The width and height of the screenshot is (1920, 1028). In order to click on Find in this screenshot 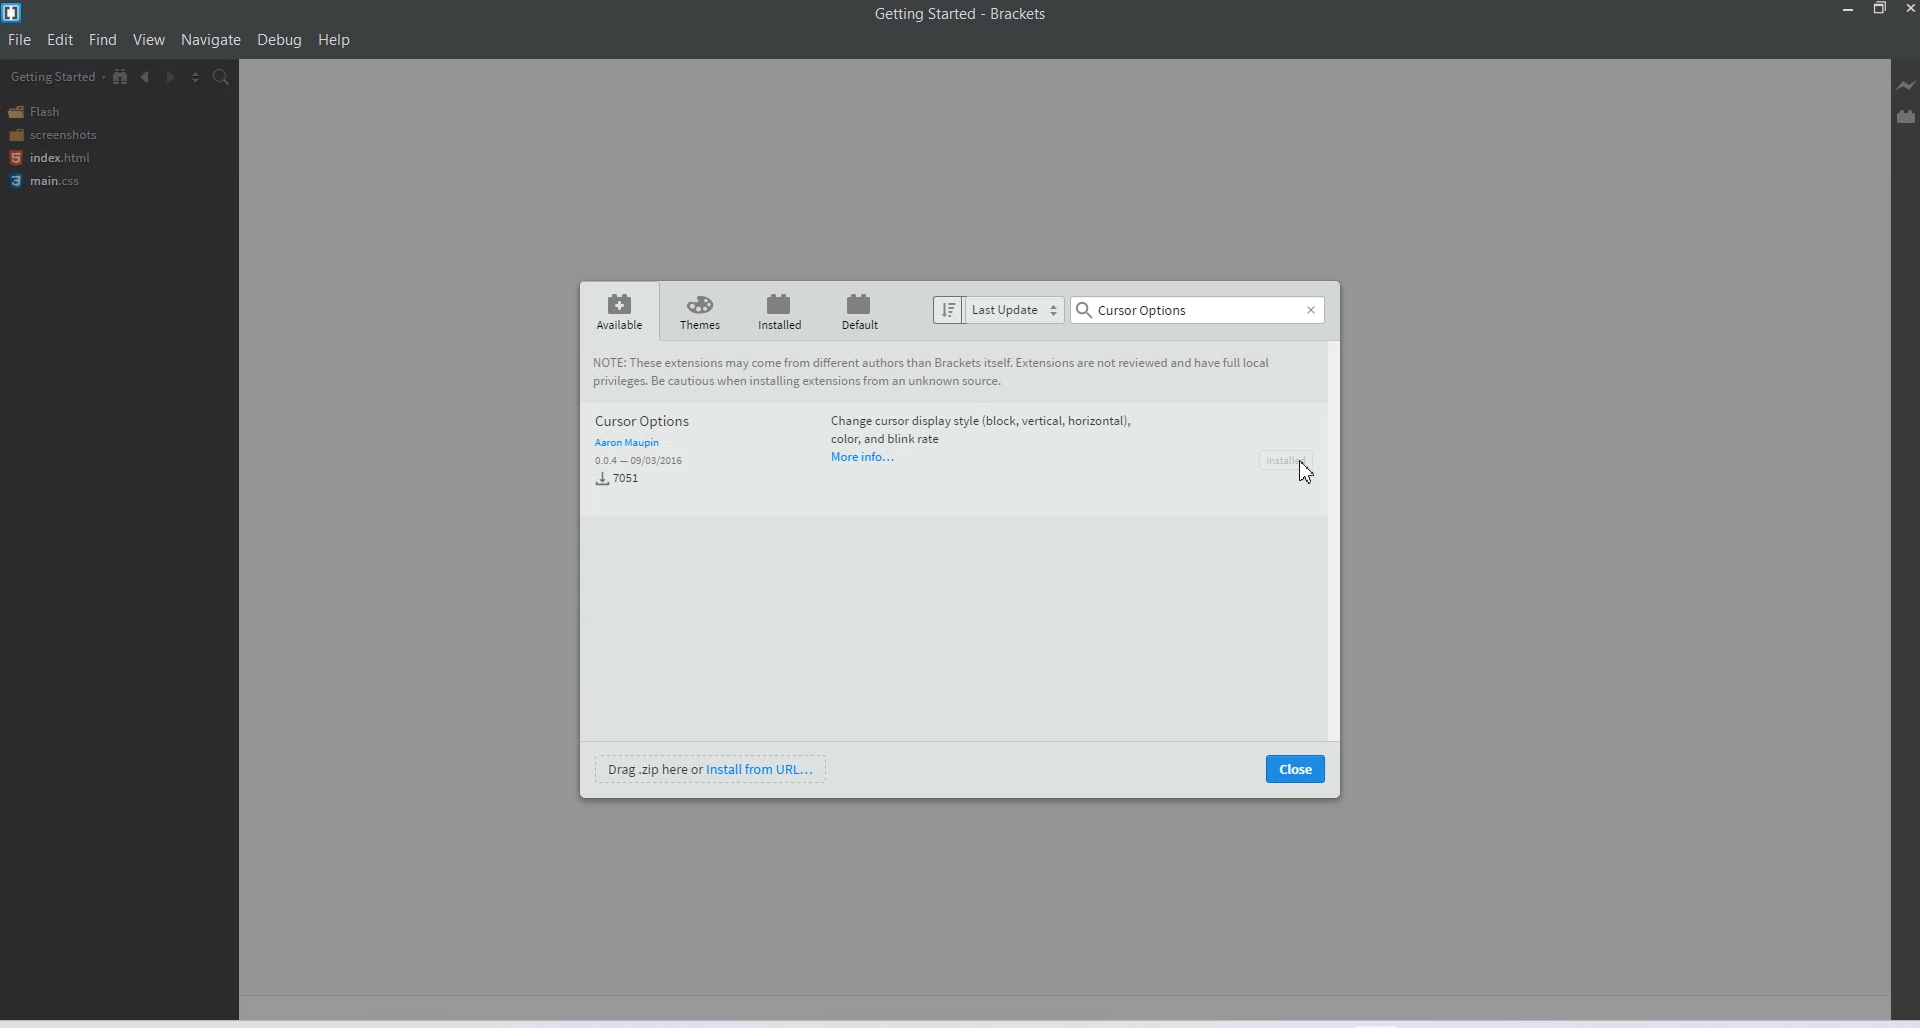, I will do `click(104, 38)`.